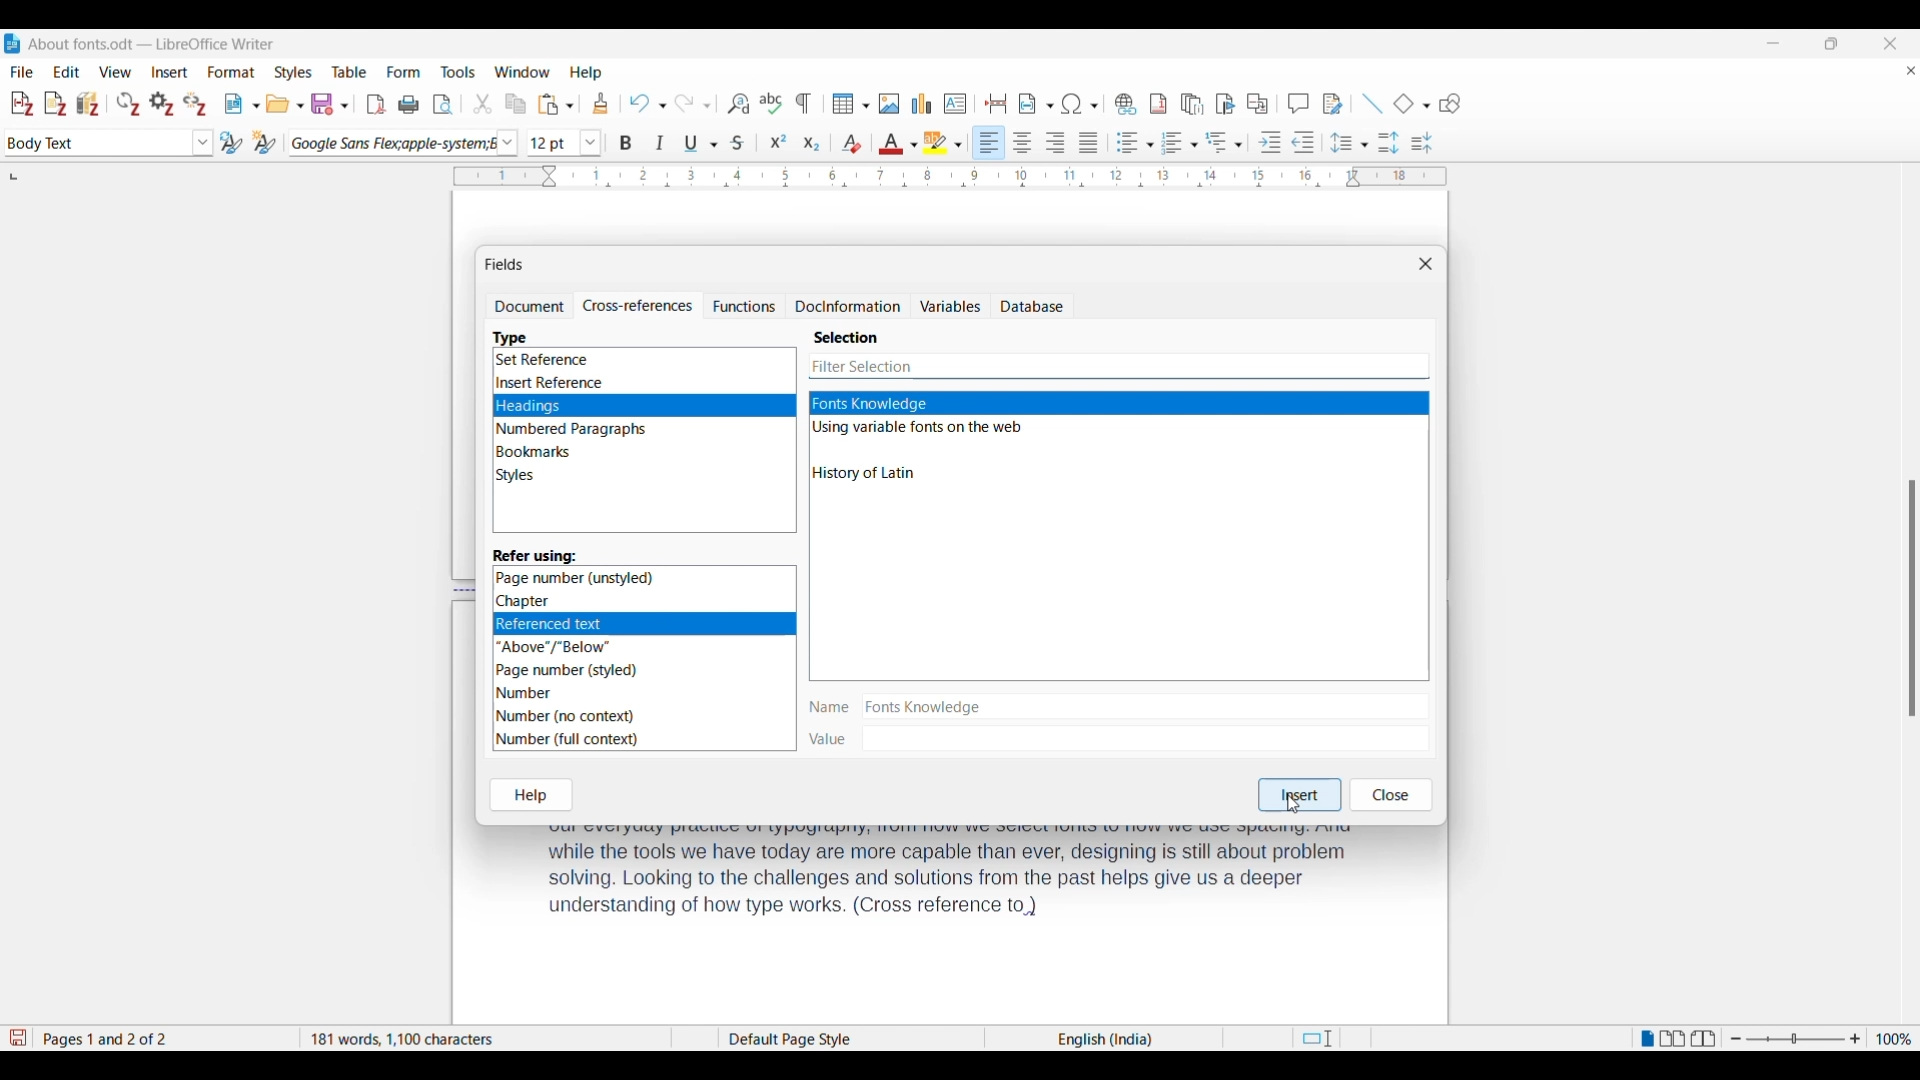  I want to click on Styles menu, so click(293, 72).